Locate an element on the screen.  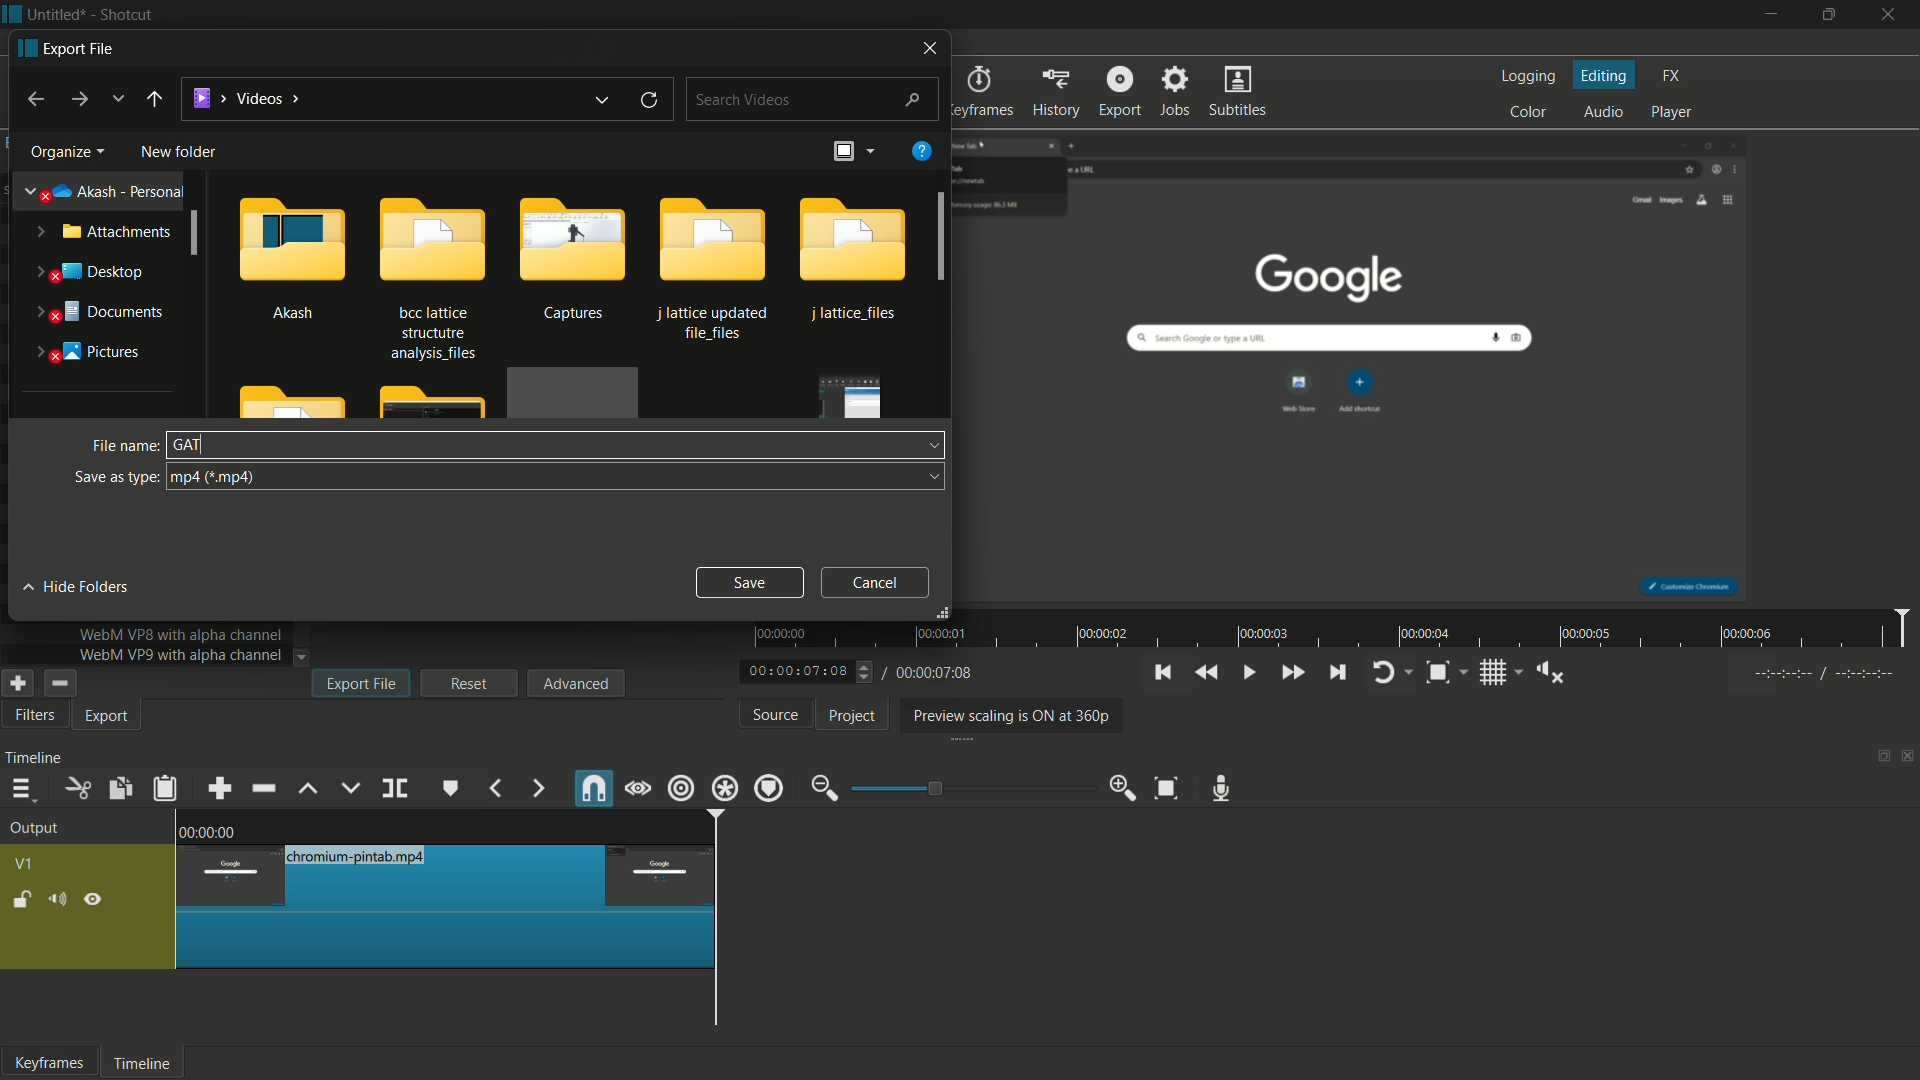
scroll bar is located at coordinates (896, 1035).